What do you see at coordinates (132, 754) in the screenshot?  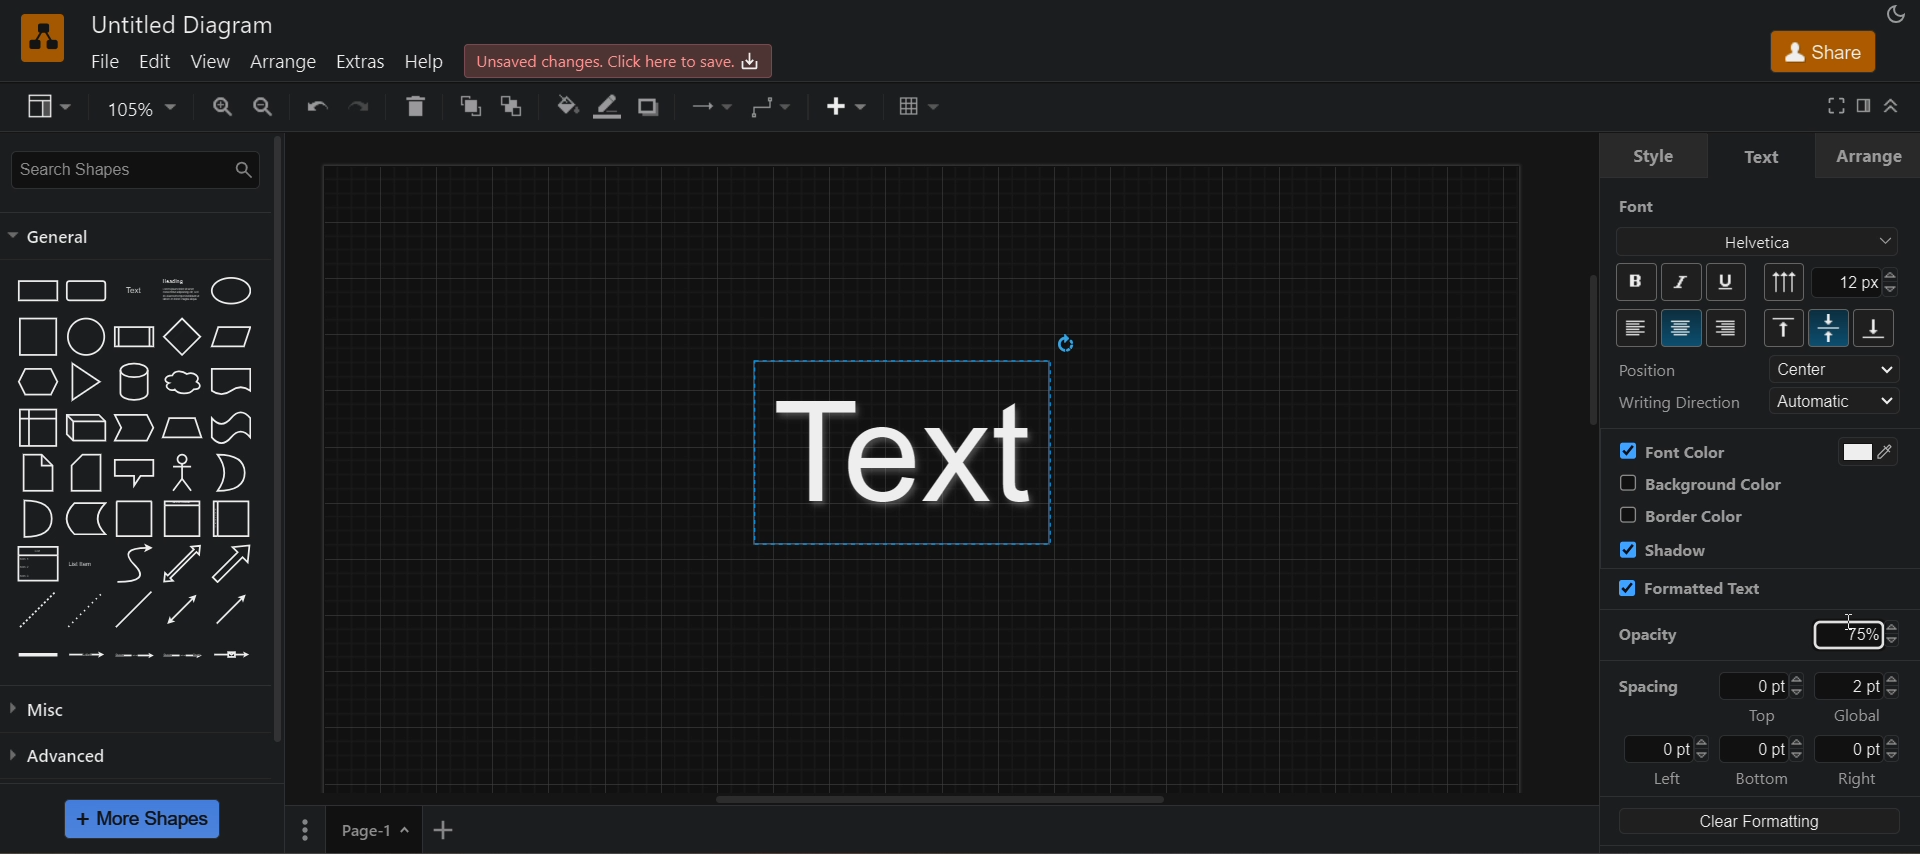 I see `advanced` at bounding box center [132, 754].